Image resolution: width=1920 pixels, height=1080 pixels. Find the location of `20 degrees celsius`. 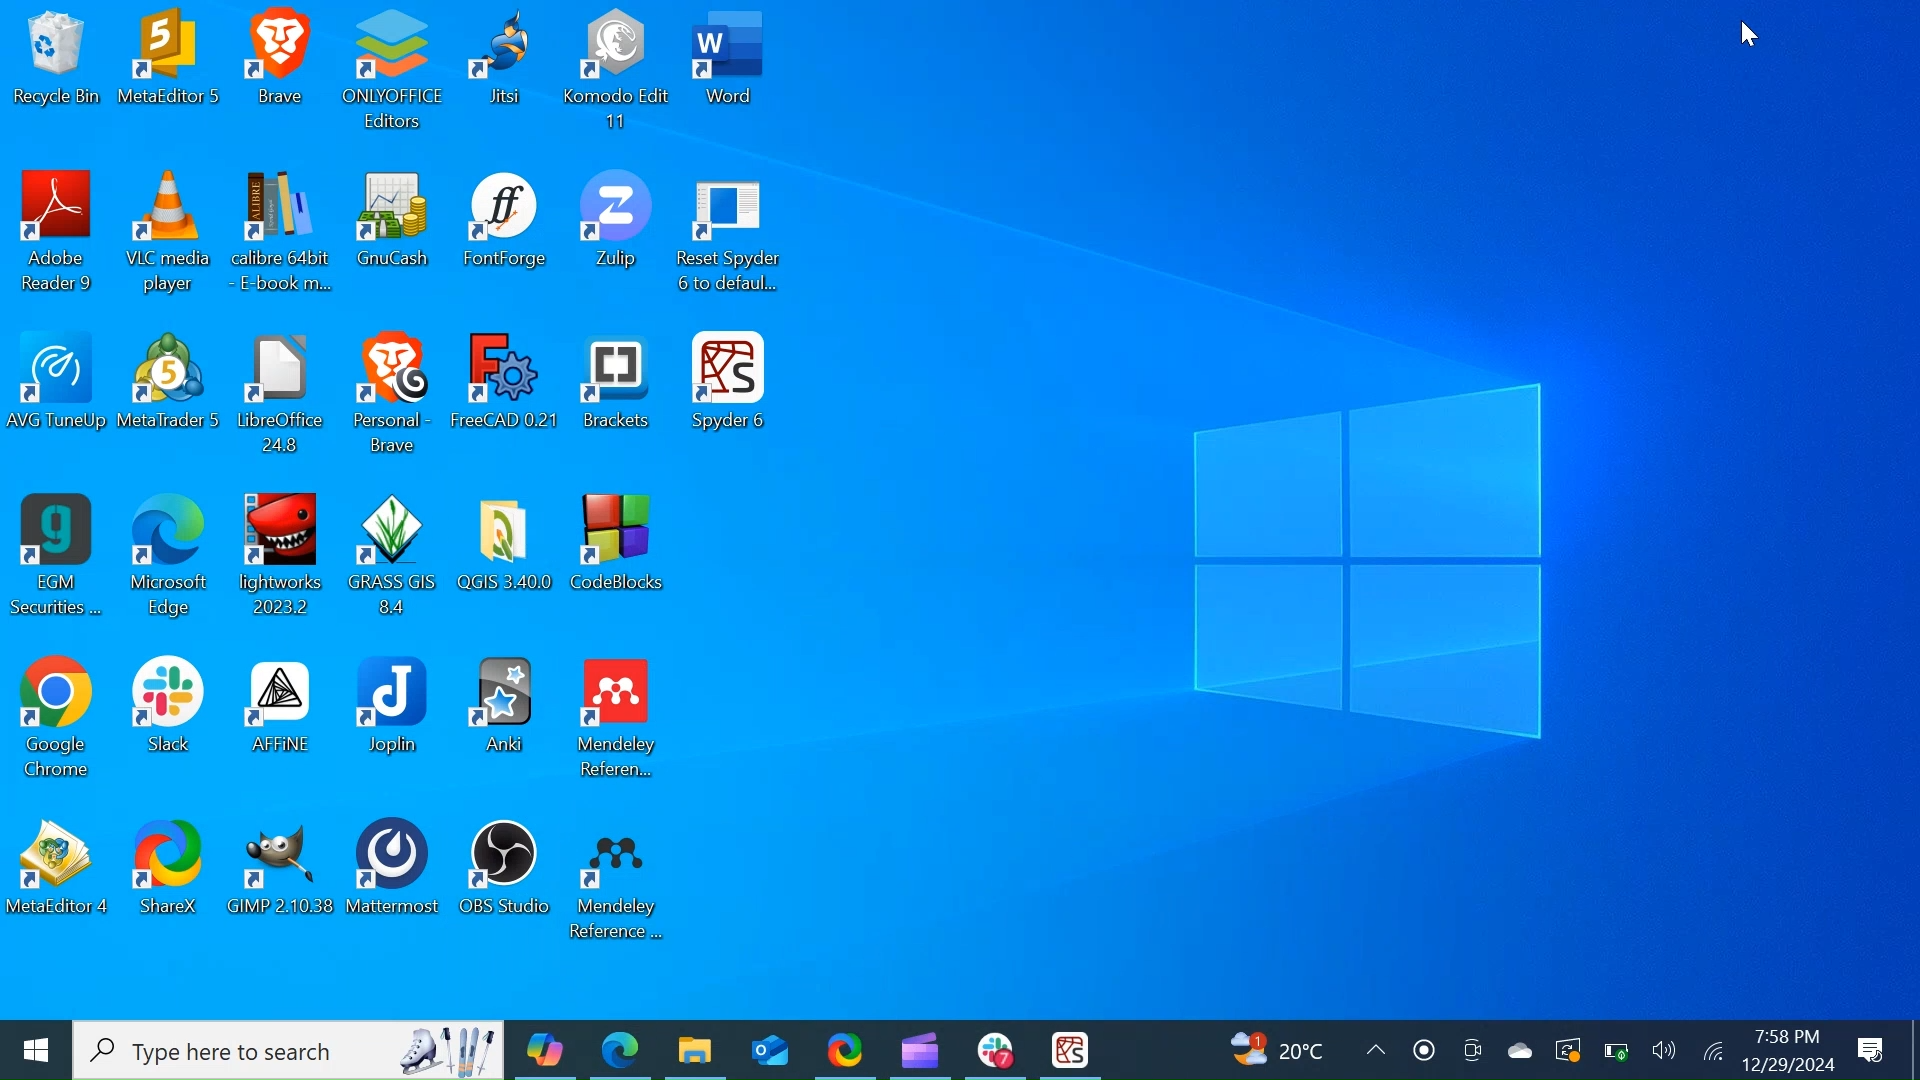

20 degrees celsius is located at coordinates (1300, 1049).